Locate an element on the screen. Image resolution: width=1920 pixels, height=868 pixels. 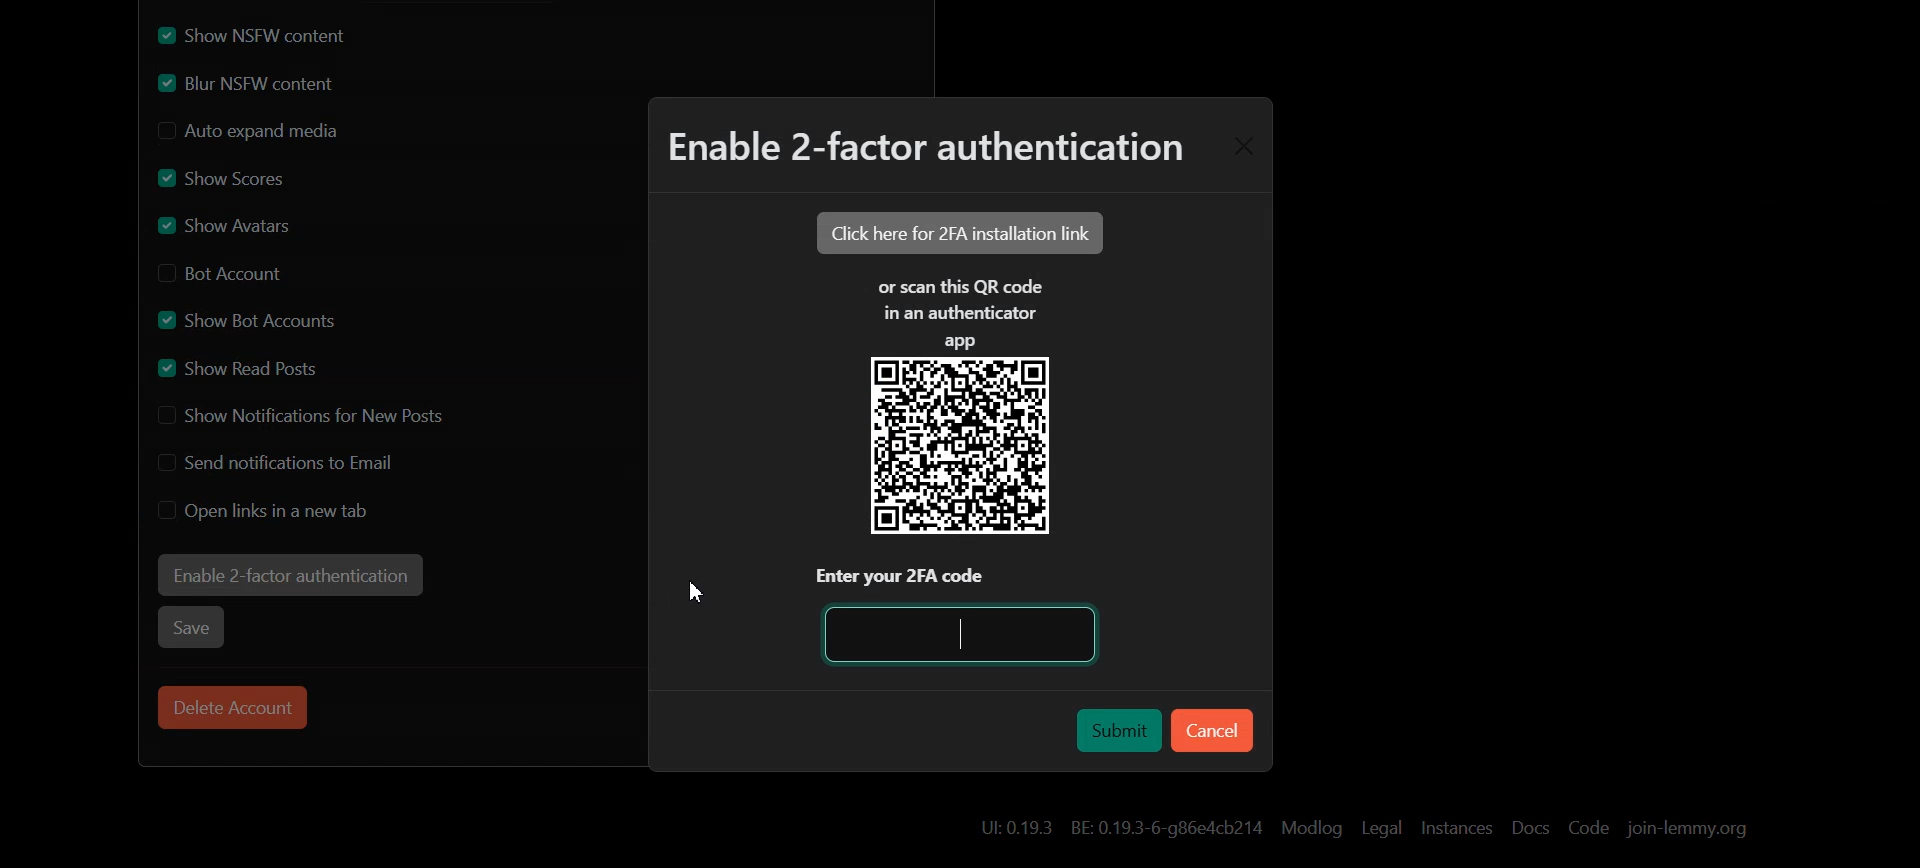
Code is located at coordinates (1589, 828).